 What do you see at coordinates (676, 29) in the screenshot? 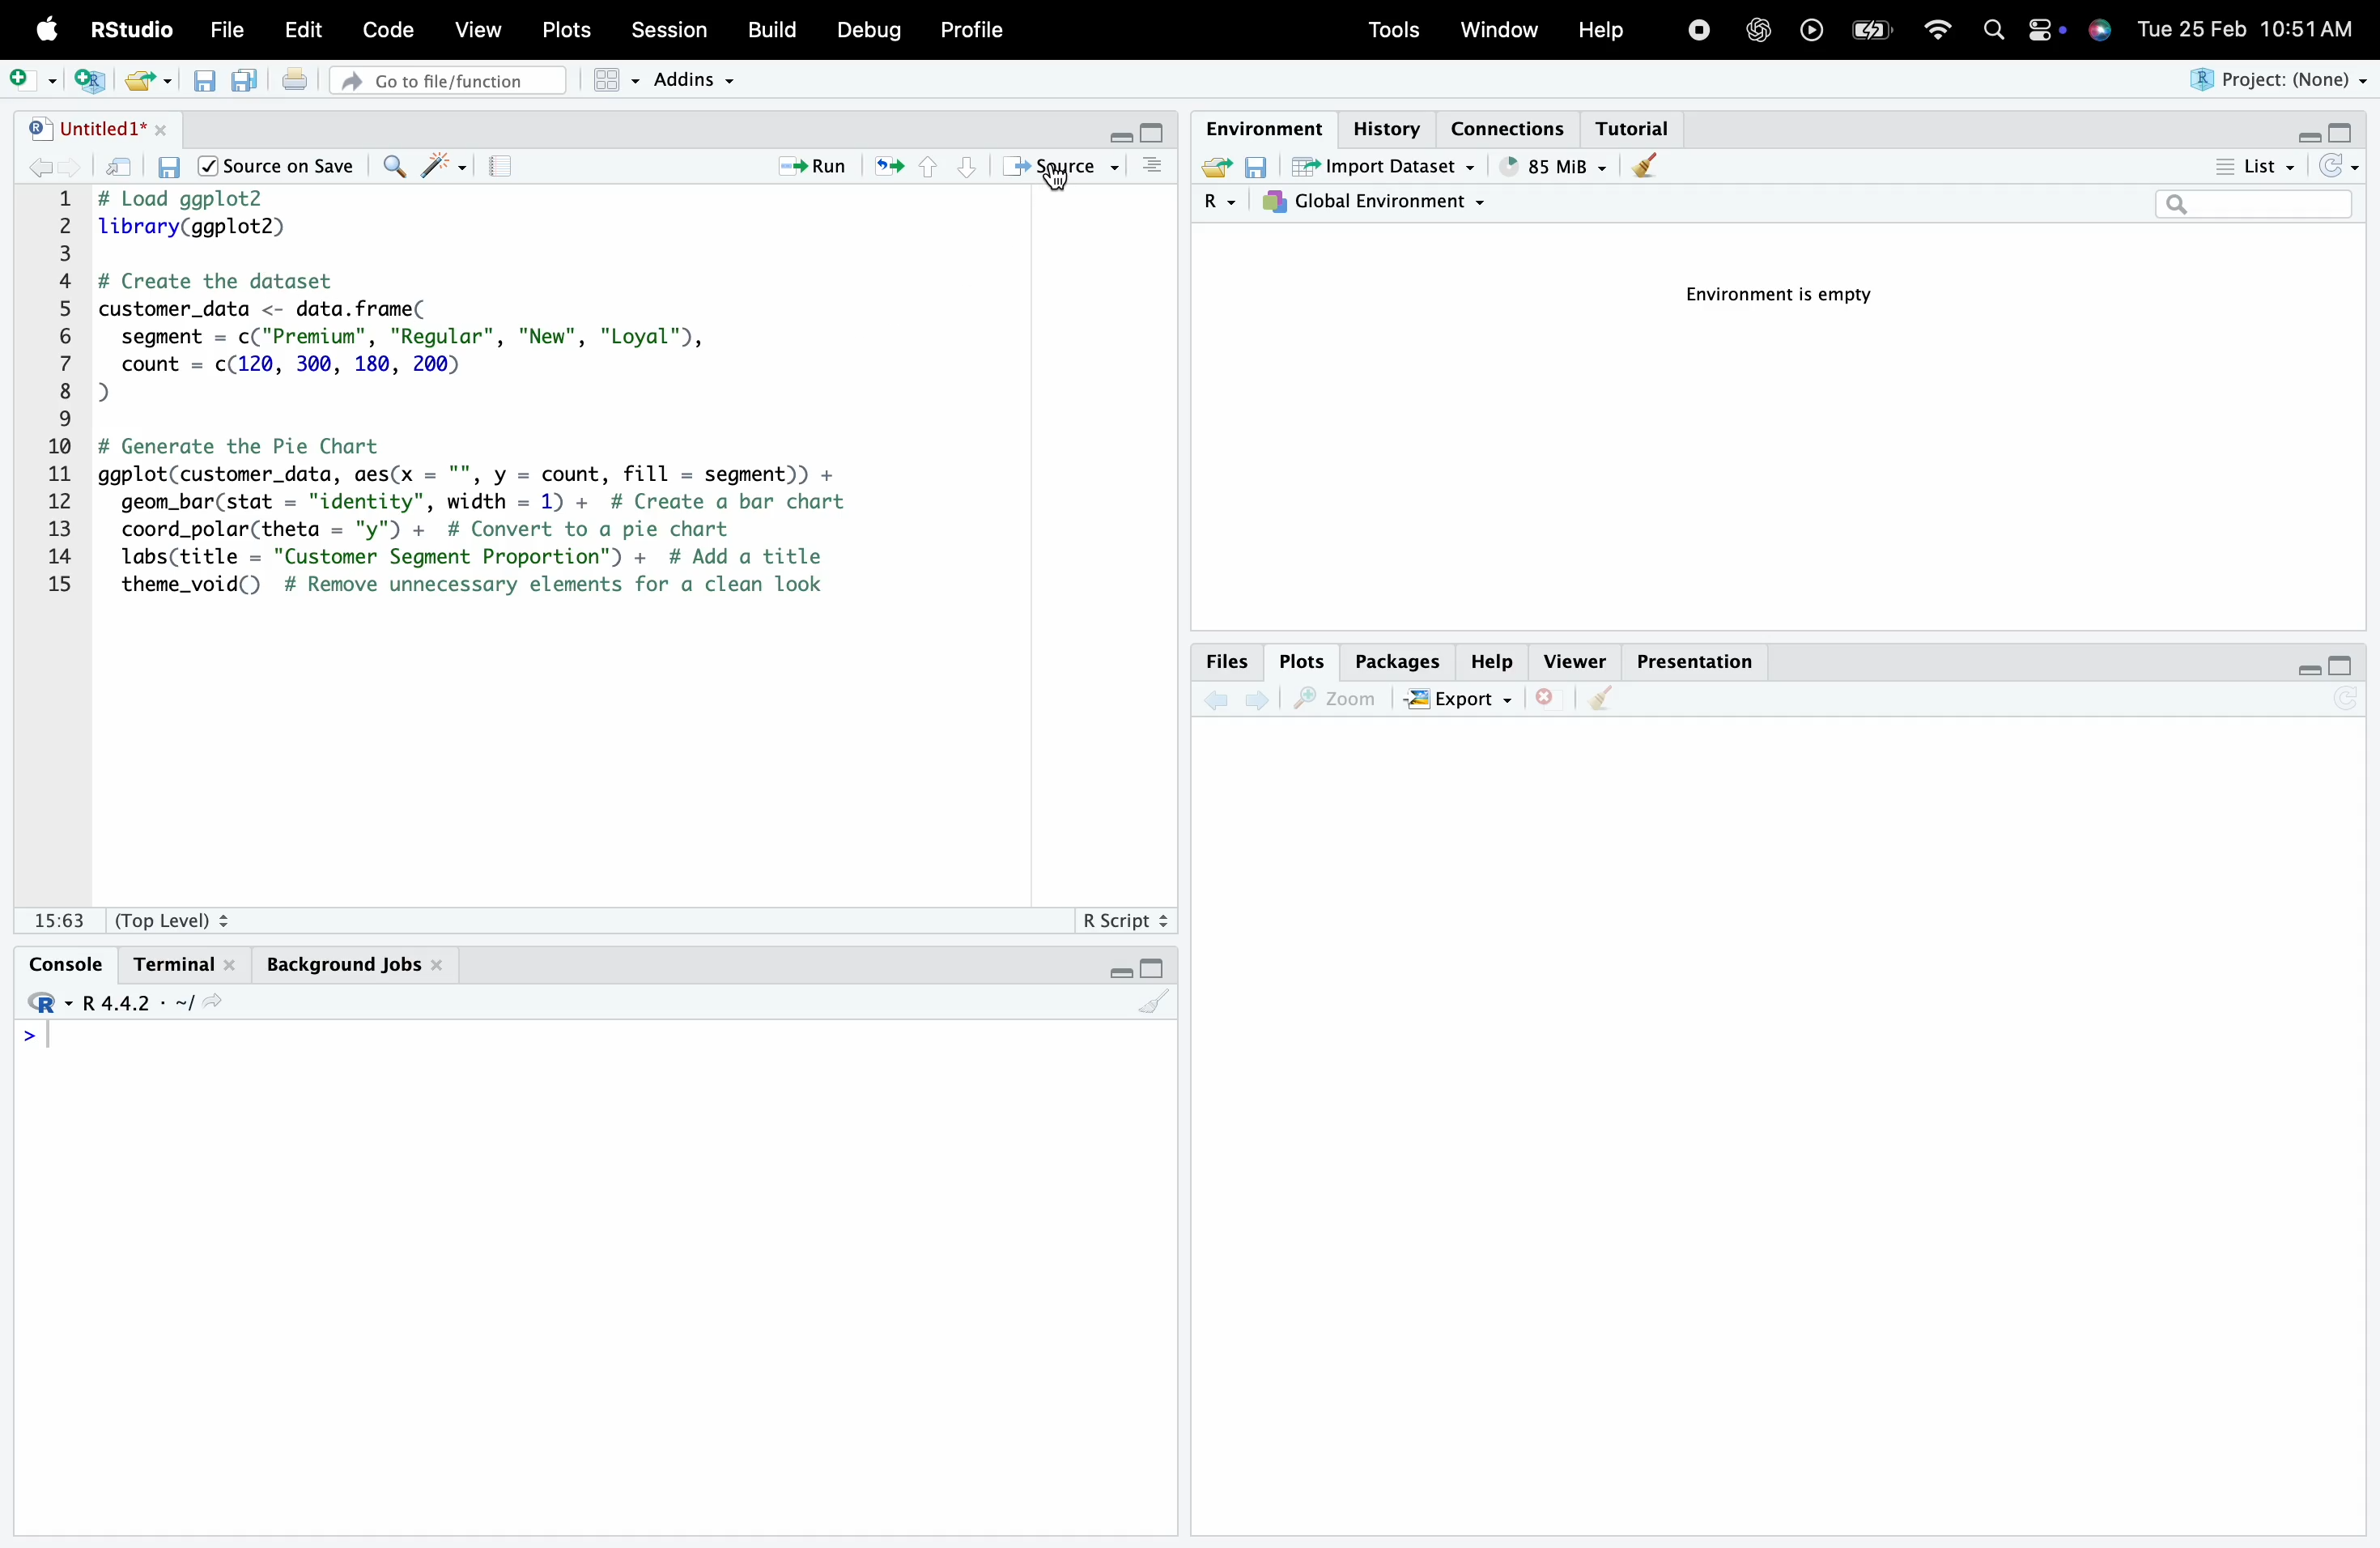
I see `Session` at bounding box center [676, 29].